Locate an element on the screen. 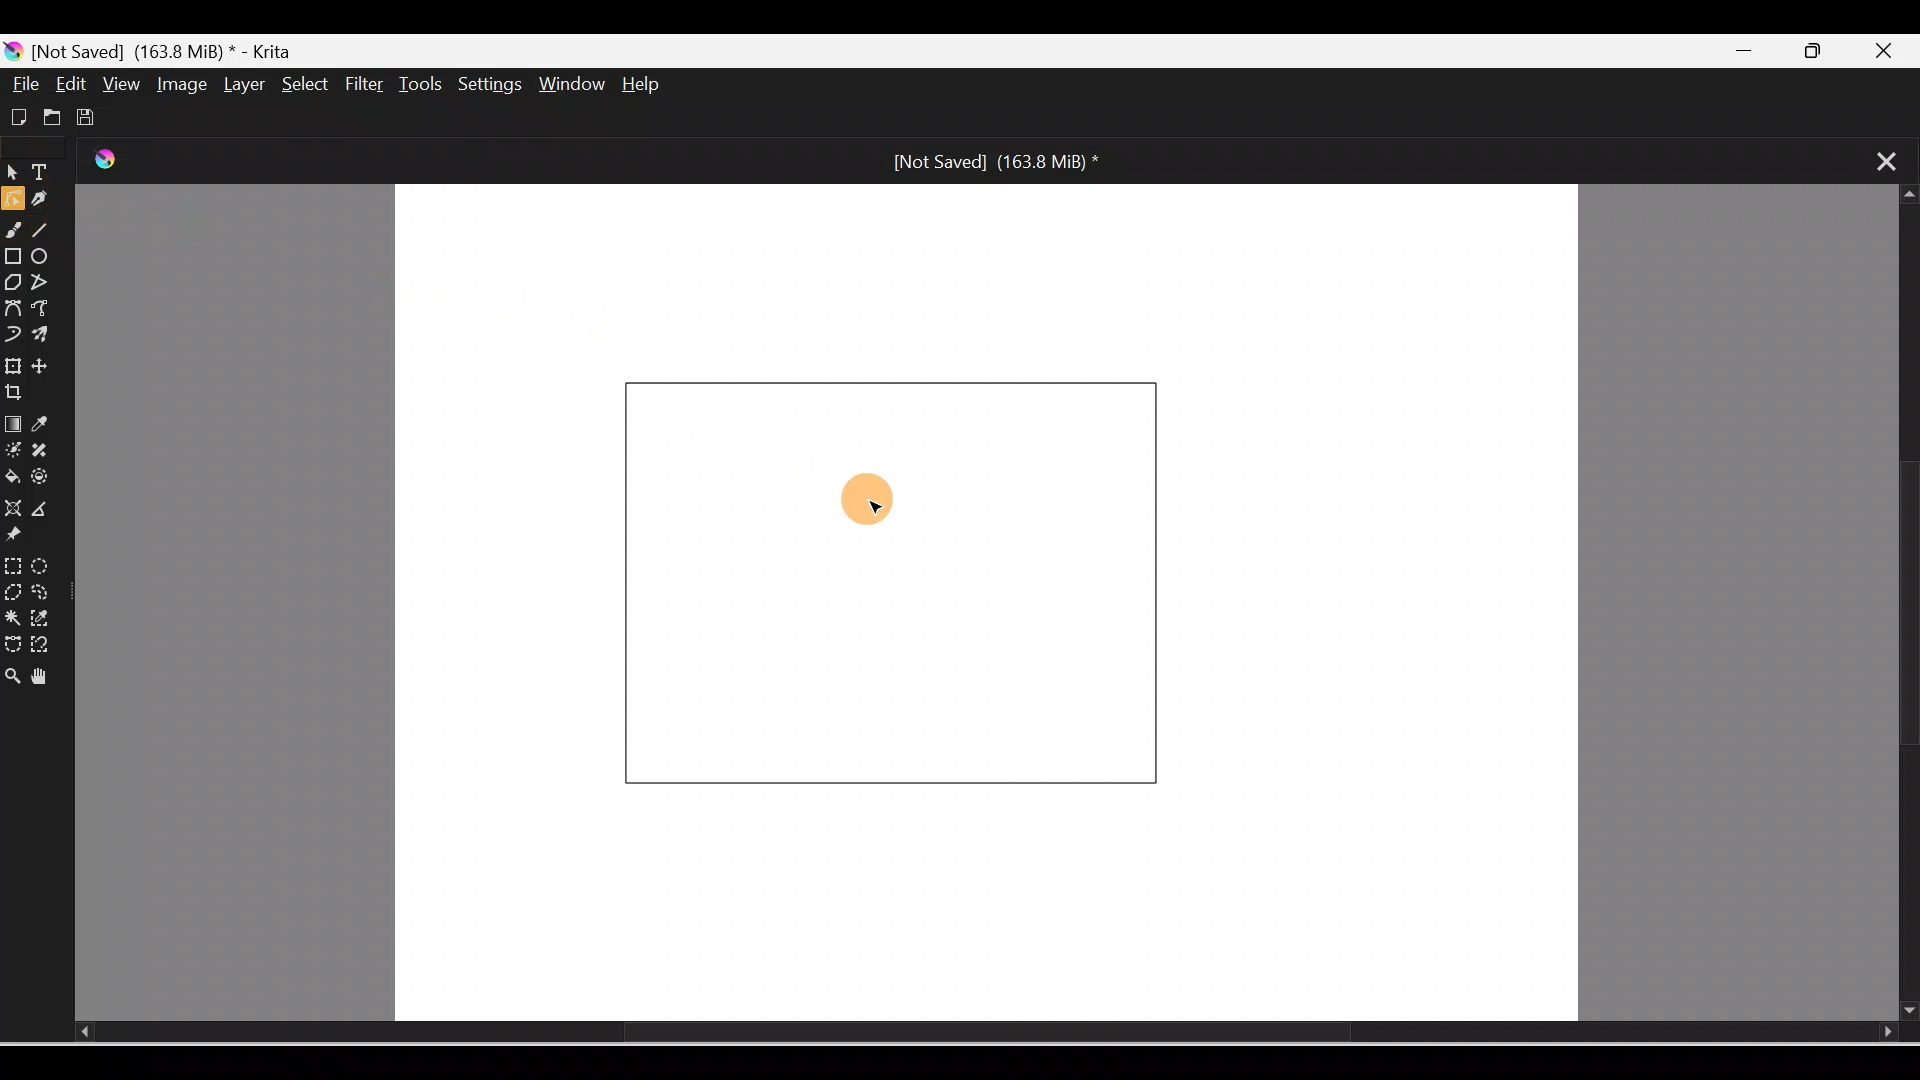  Minimize is located at coordinates (1748, 52).